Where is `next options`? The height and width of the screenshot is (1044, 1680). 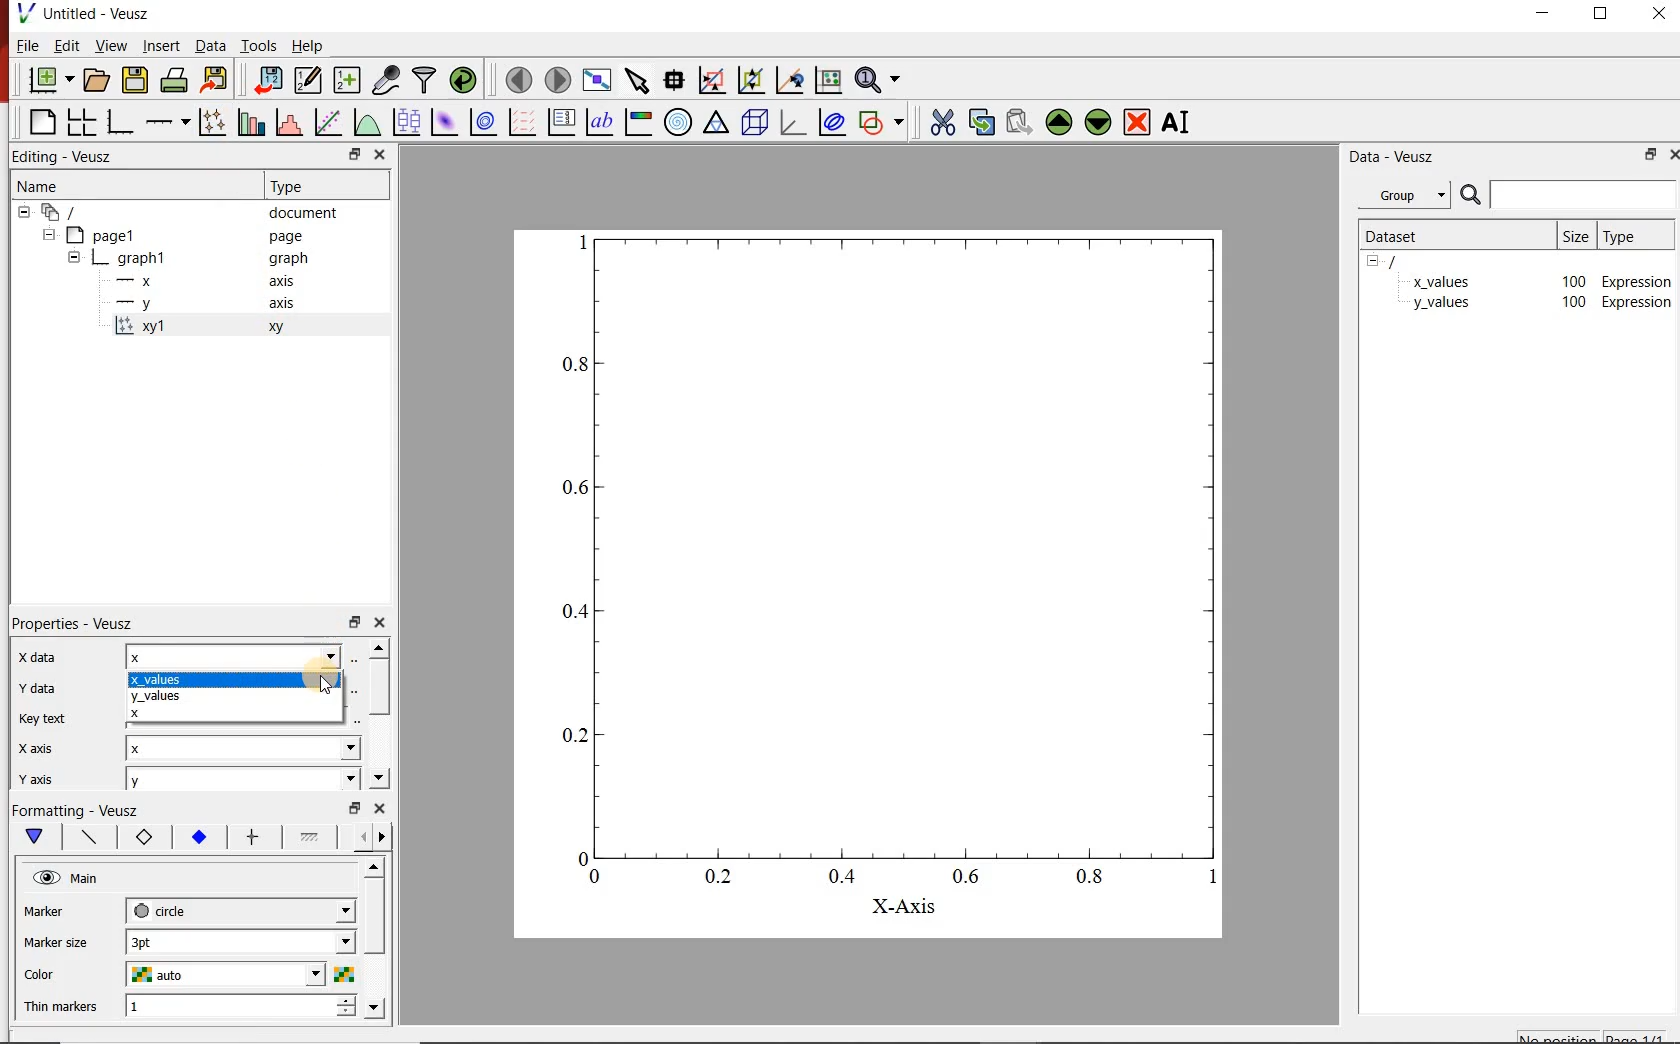 next options is located at coordinates (386, 838).